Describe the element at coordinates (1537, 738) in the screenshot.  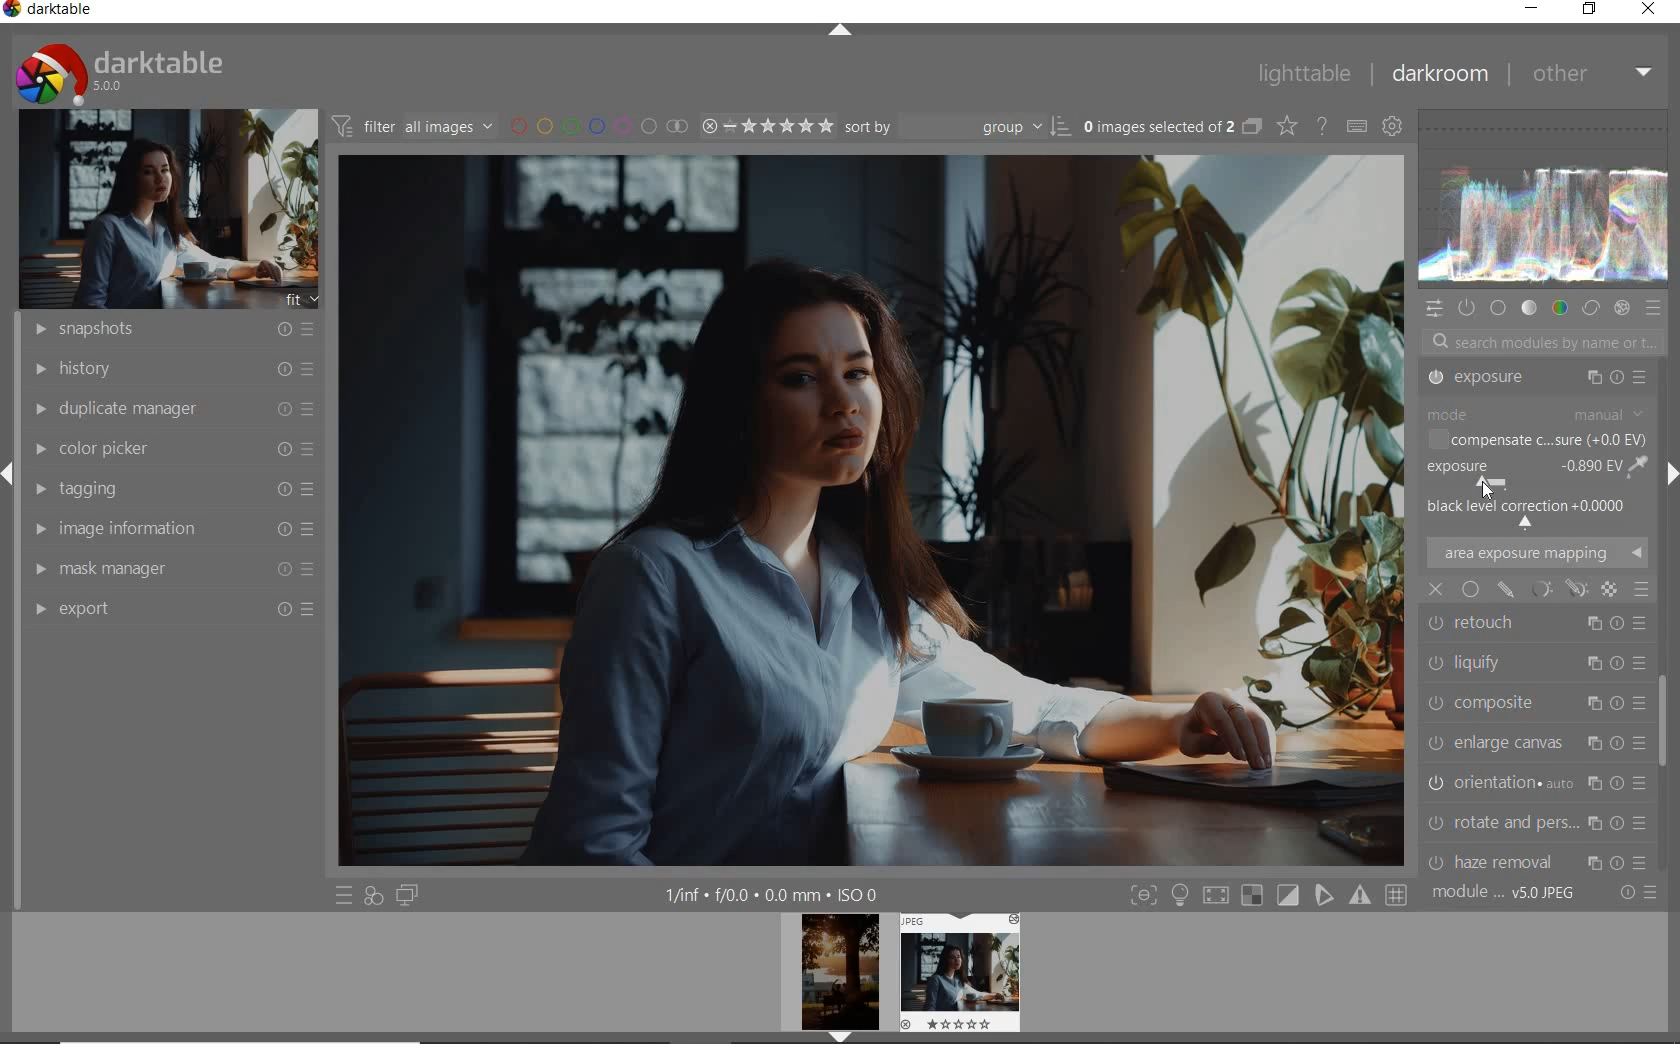
I see `HAZE REMOVAL` at that location.